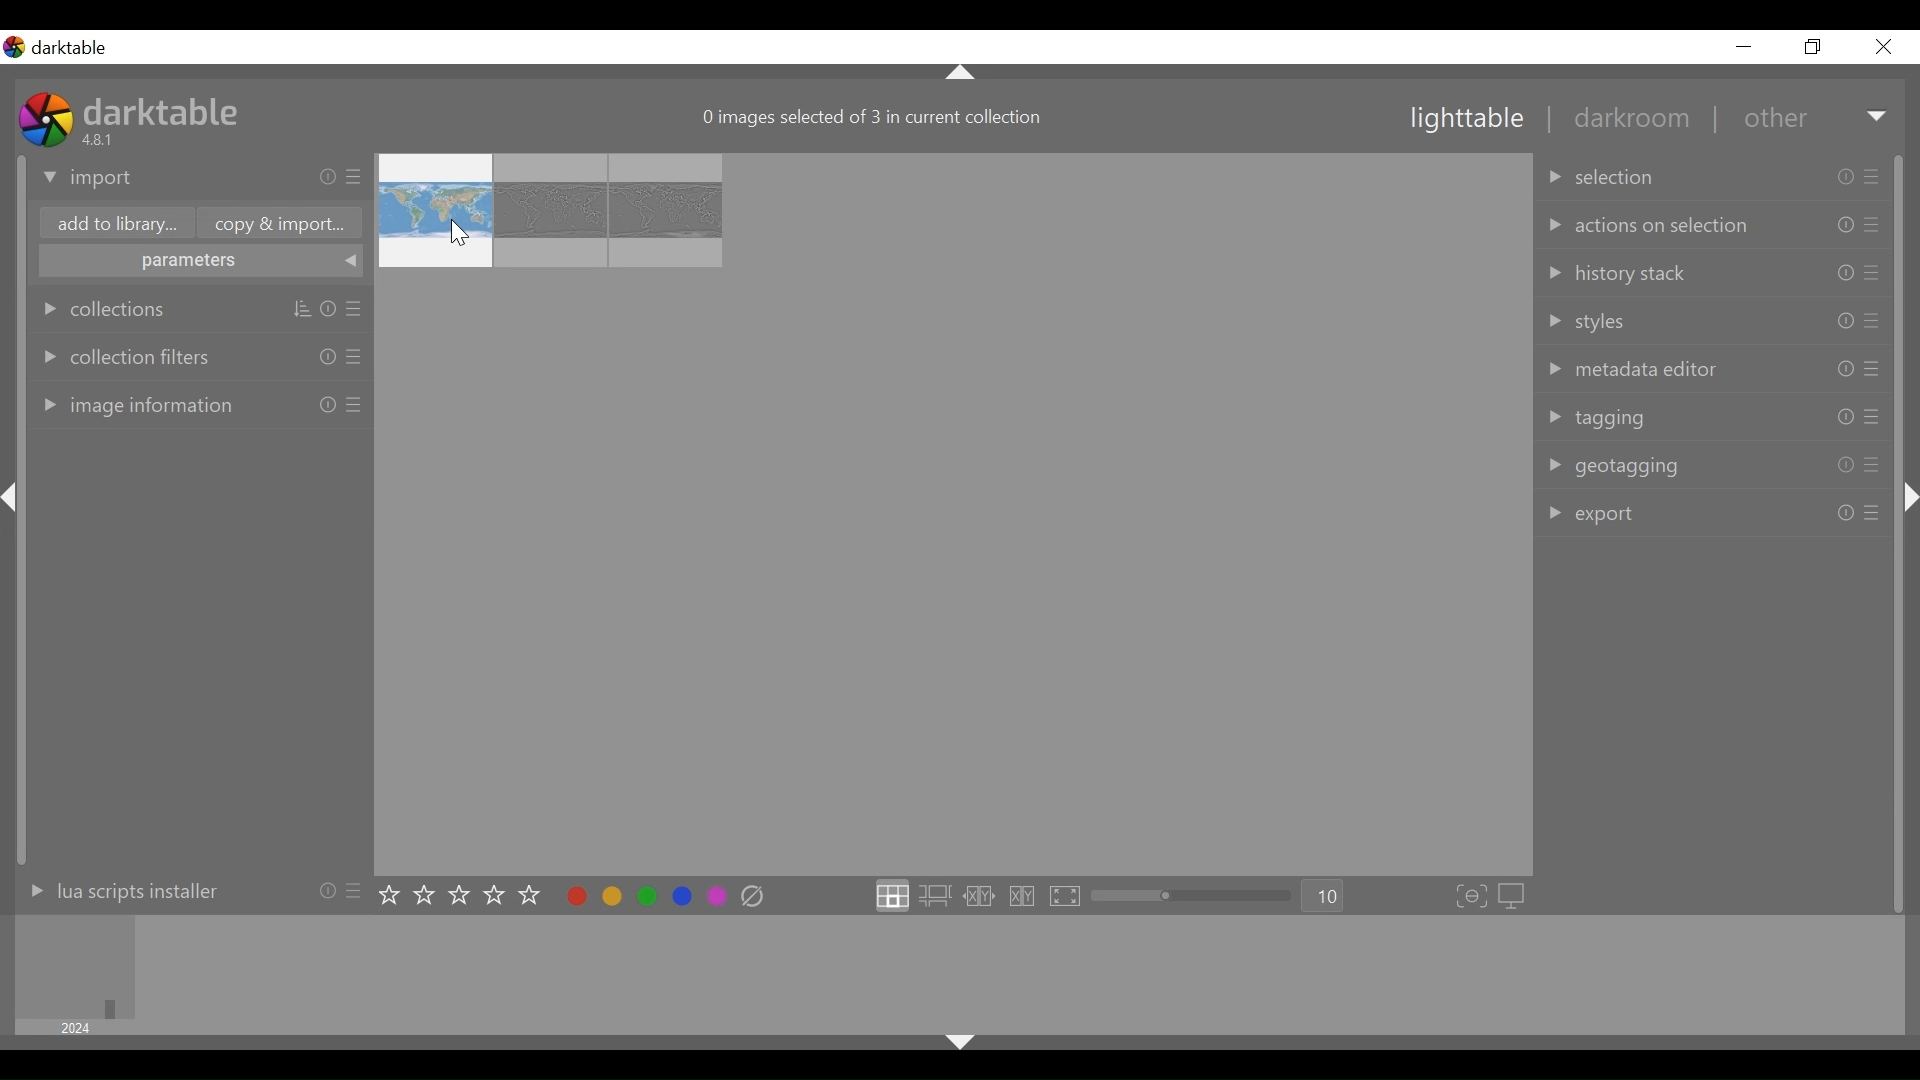 The width and height of the screenshot is (1920, 1080). What do you see at coordinates (196, 406) in the screenshot?
I see `image information` at bounding box center [196, 406].